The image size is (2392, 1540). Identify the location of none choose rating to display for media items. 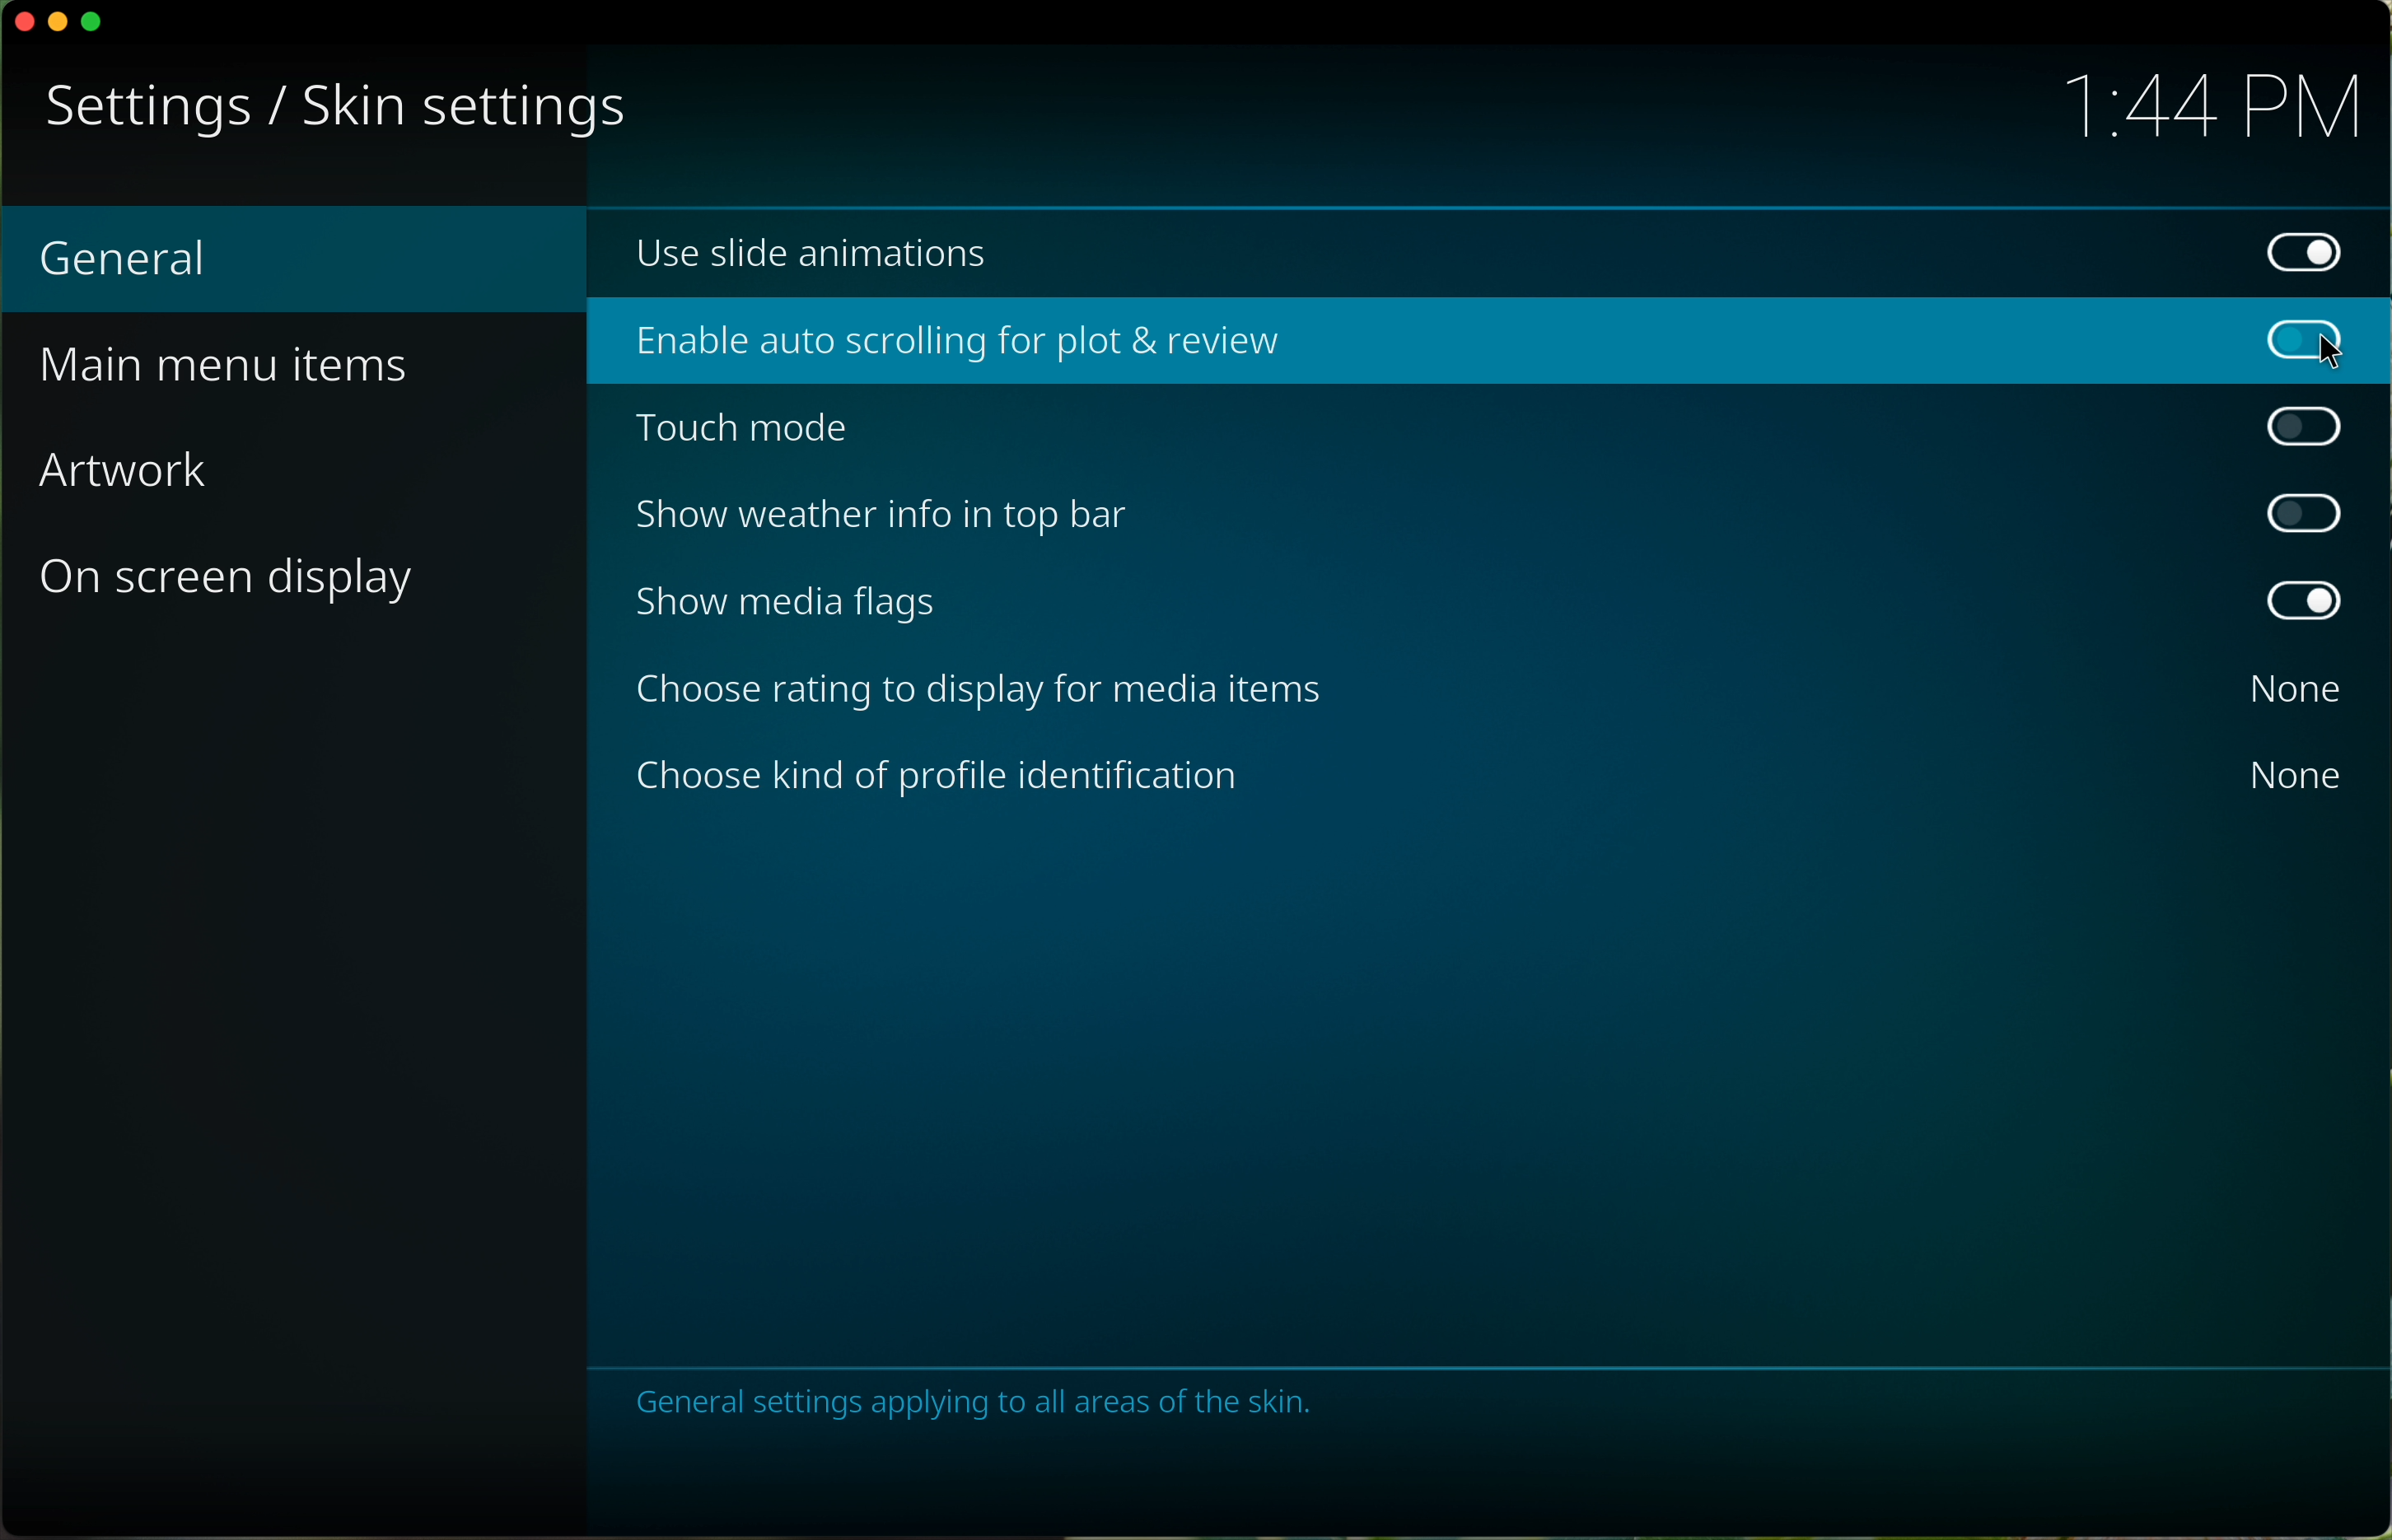
(1483, 691).